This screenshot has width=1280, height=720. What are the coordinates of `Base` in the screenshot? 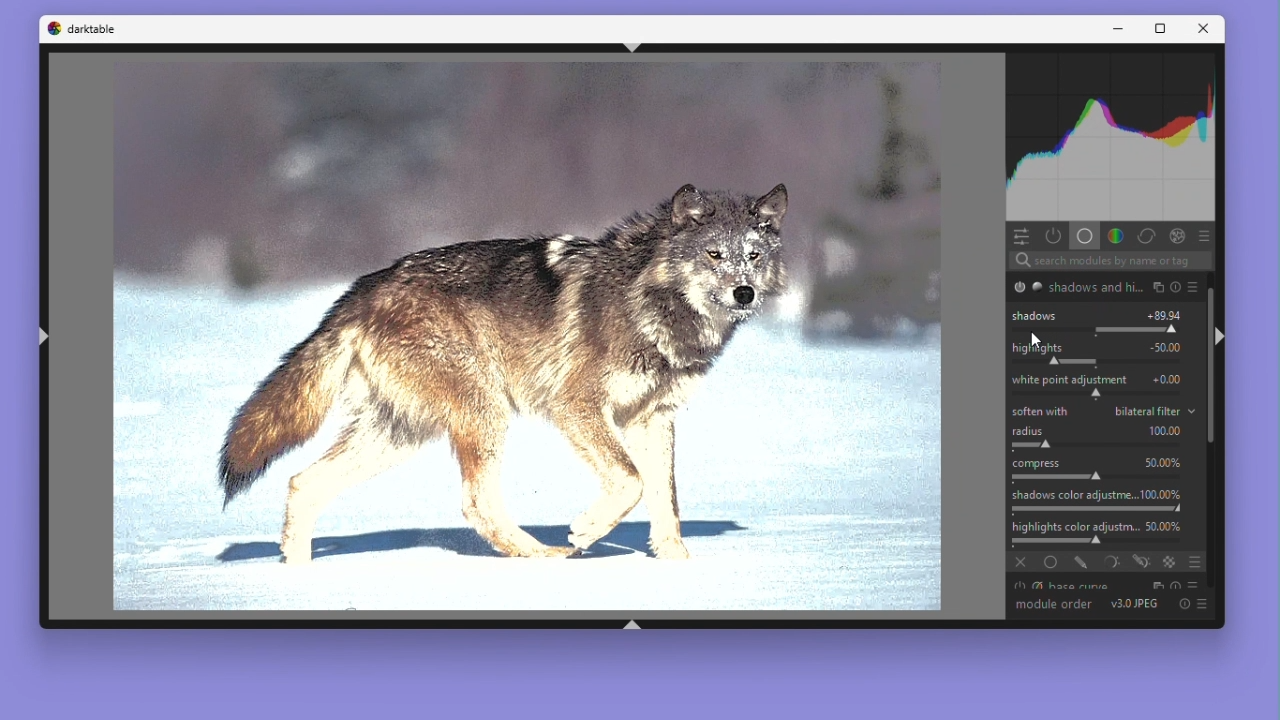 It's located at (1084, 236).